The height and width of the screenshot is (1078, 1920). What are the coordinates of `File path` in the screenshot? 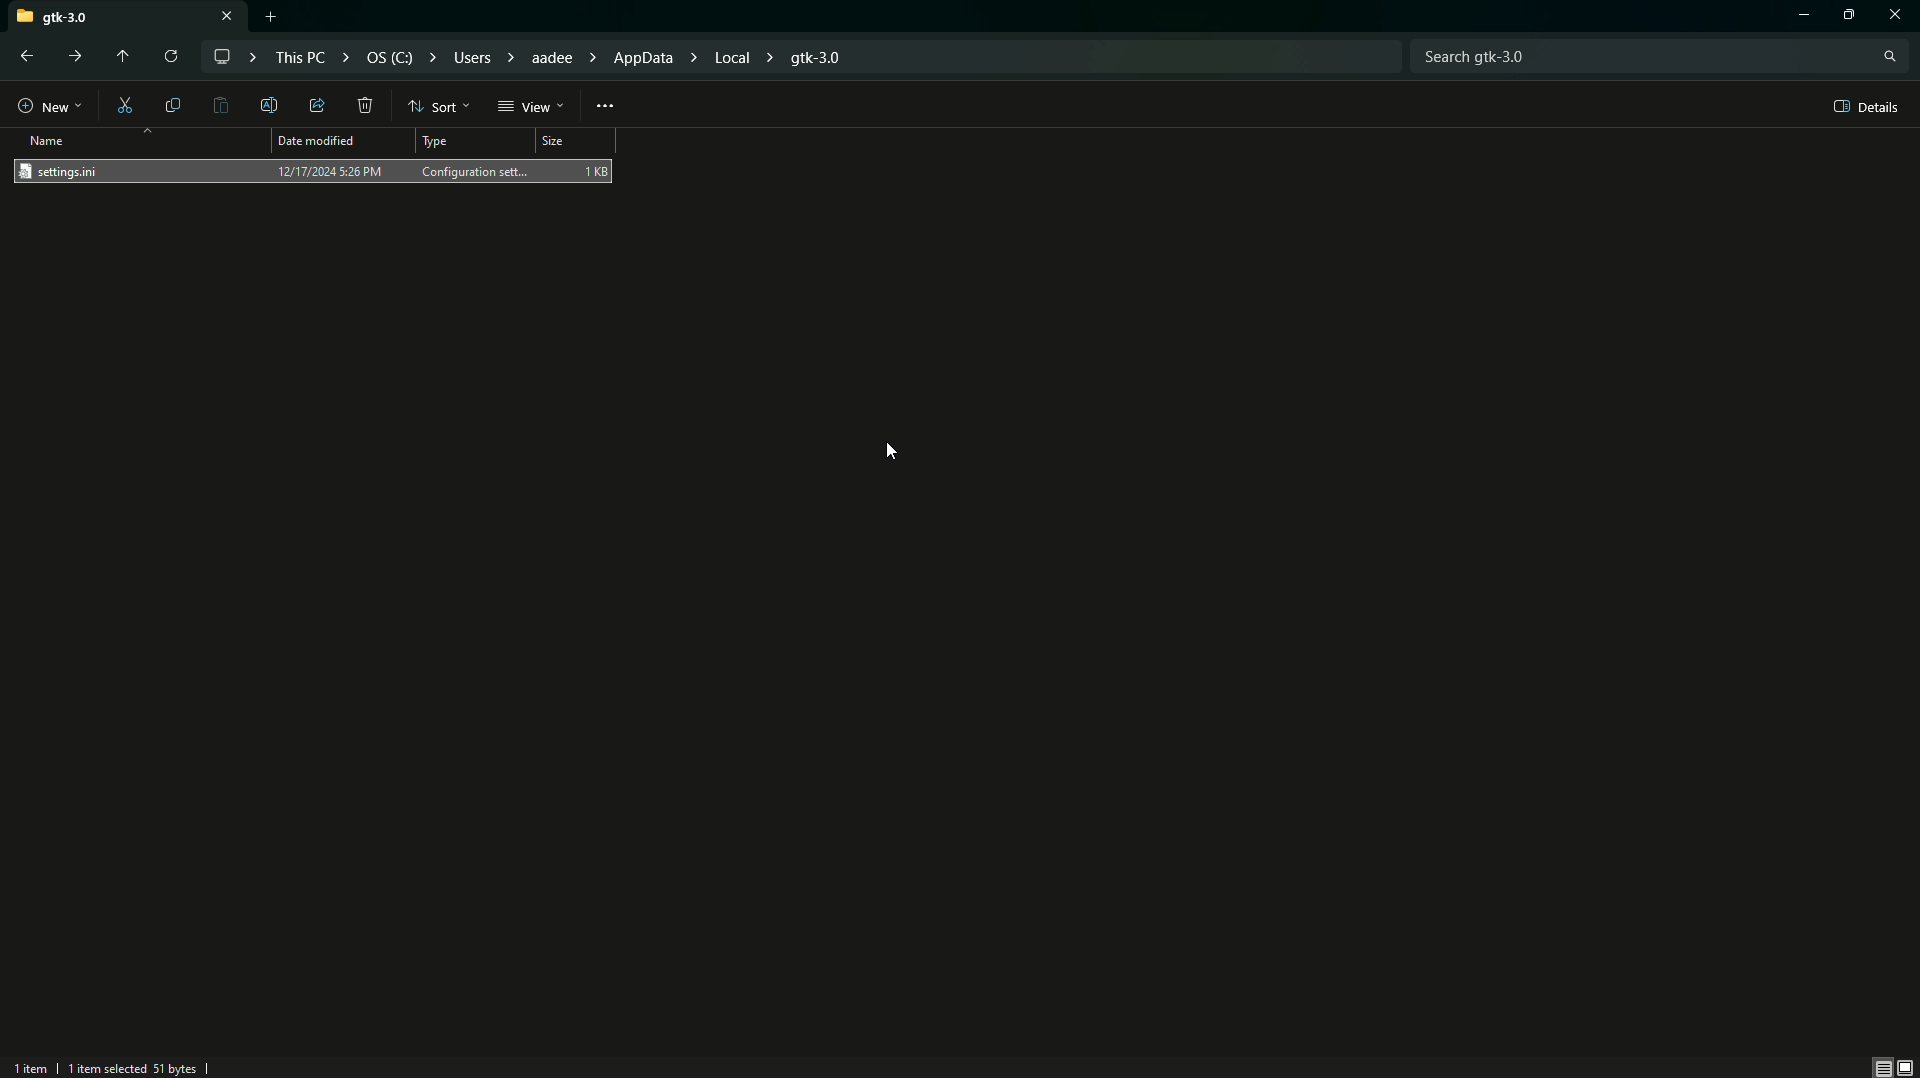 It's located at (539, 57).